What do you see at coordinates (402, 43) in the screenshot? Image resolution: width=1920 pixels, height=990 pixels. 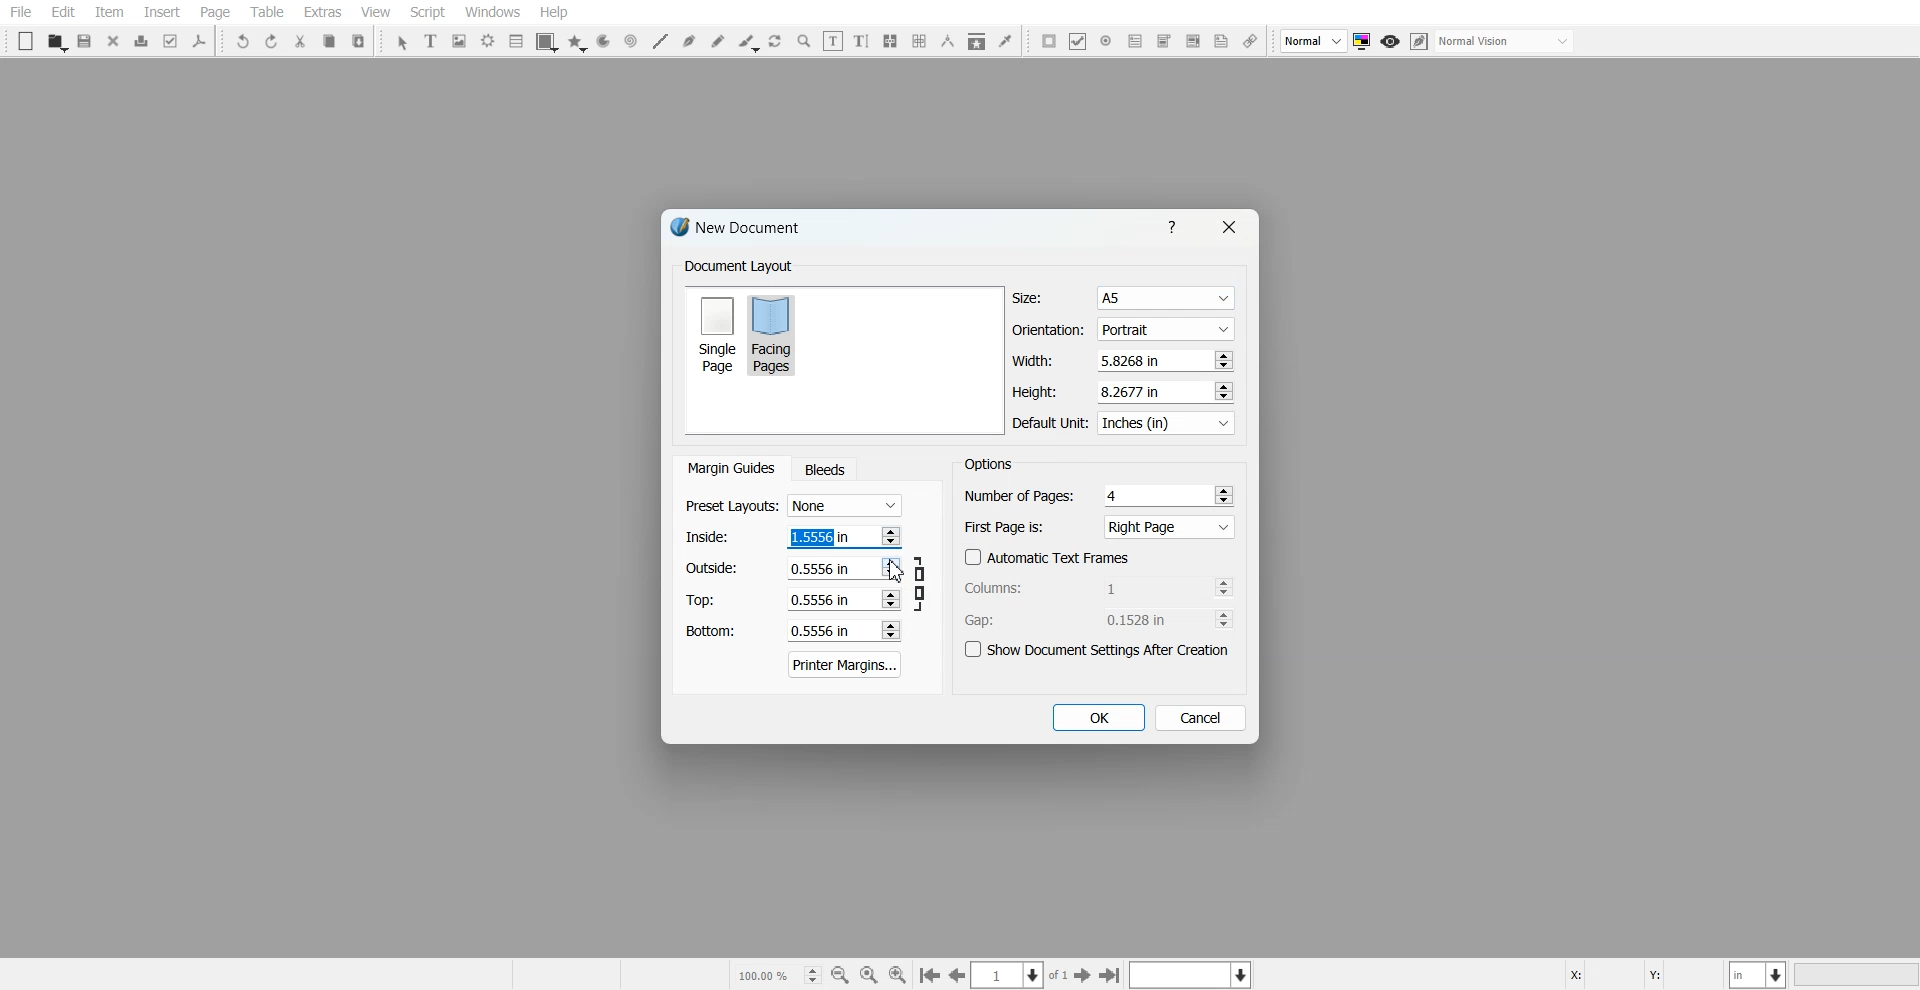 I see `Select Item` at bounding box center [402, 43].